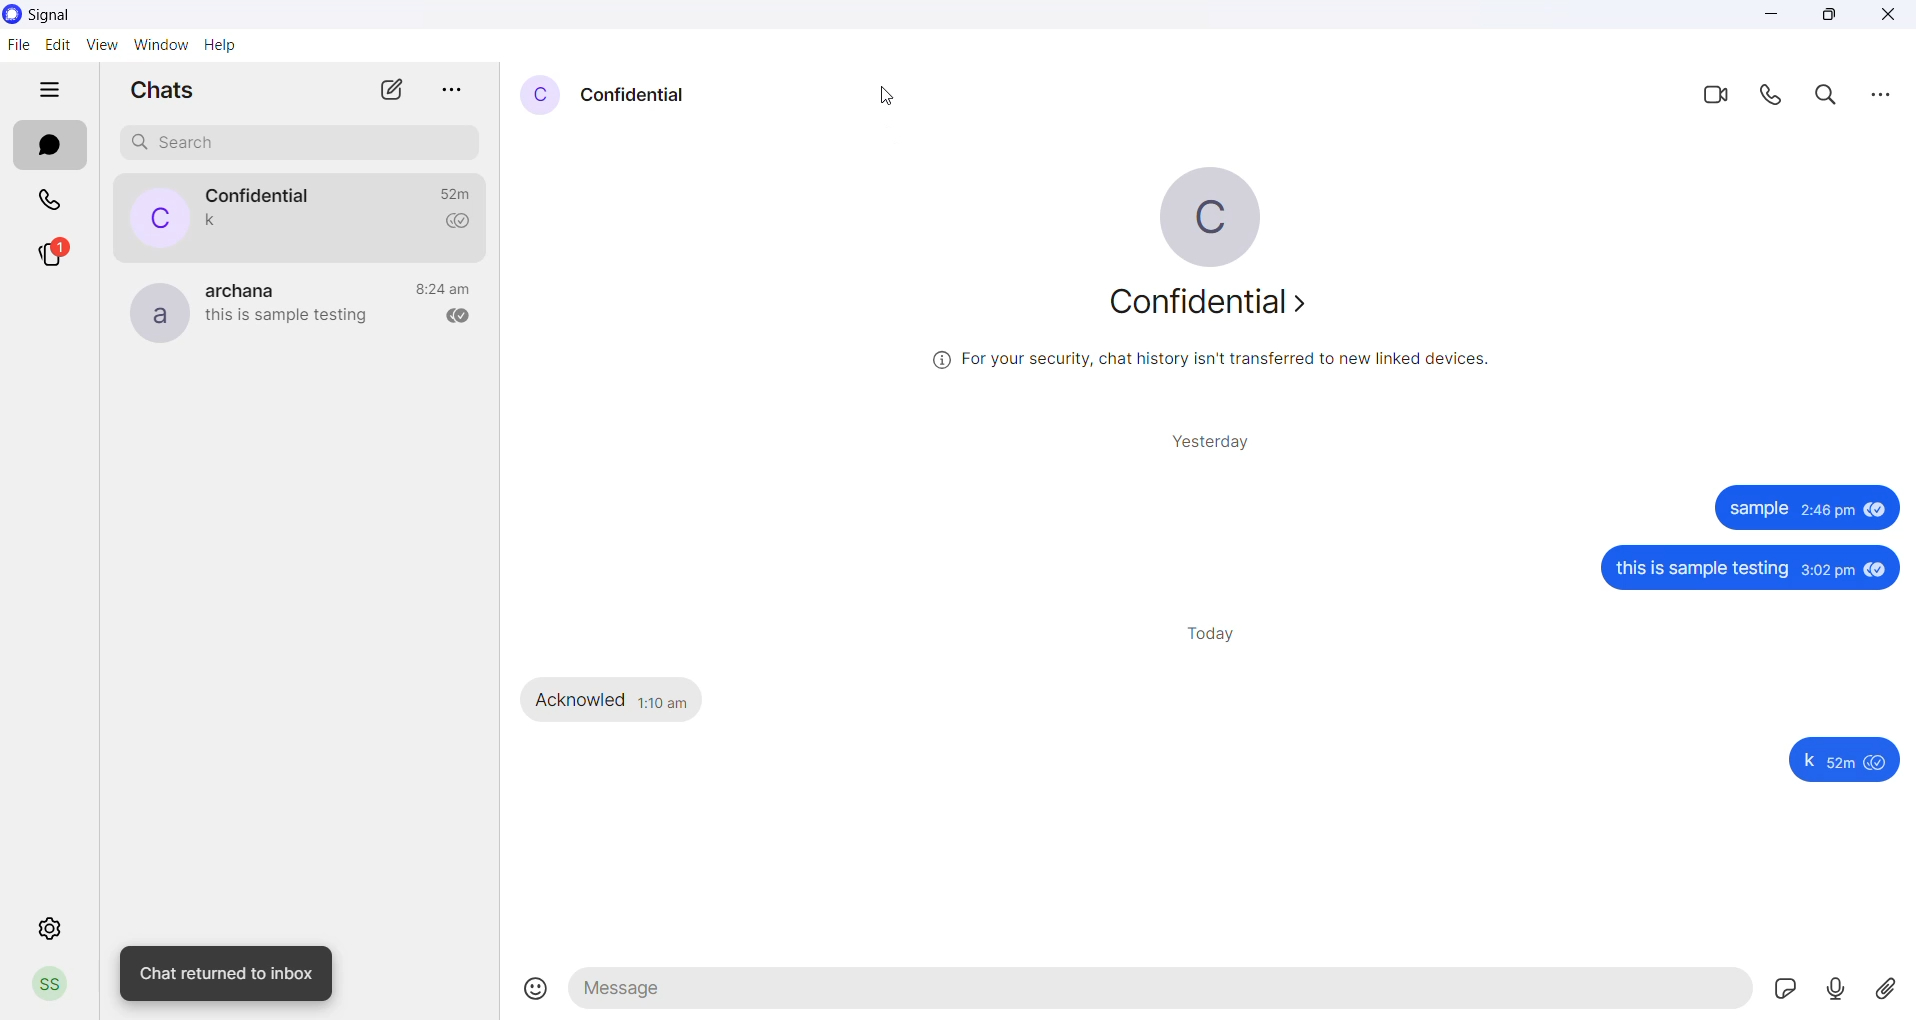 This screenshot has width=1916, height=1020. What do you see at coordinates (1827, 509) in the screenshot?
I see `2:46 pm` at bounding box center [1827, 509].